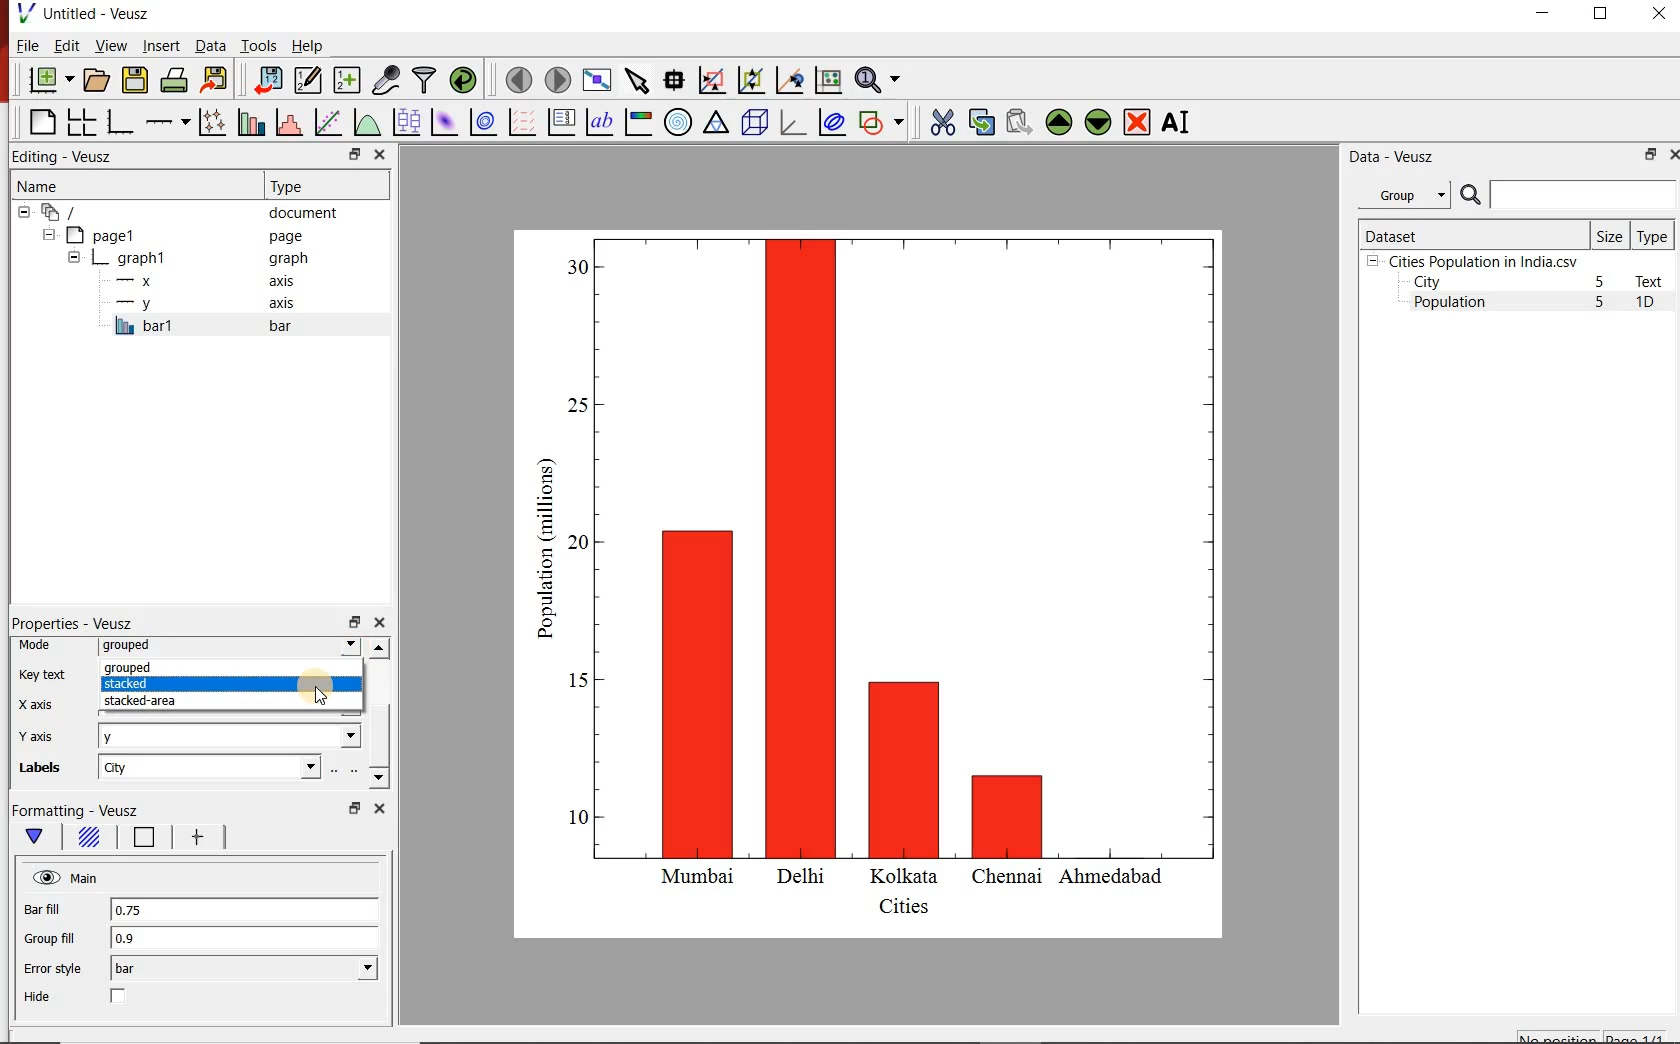  What do you see at coordinates (226, 685) in the screenshot?
I see `stacked` at bounding box center [226, 685].